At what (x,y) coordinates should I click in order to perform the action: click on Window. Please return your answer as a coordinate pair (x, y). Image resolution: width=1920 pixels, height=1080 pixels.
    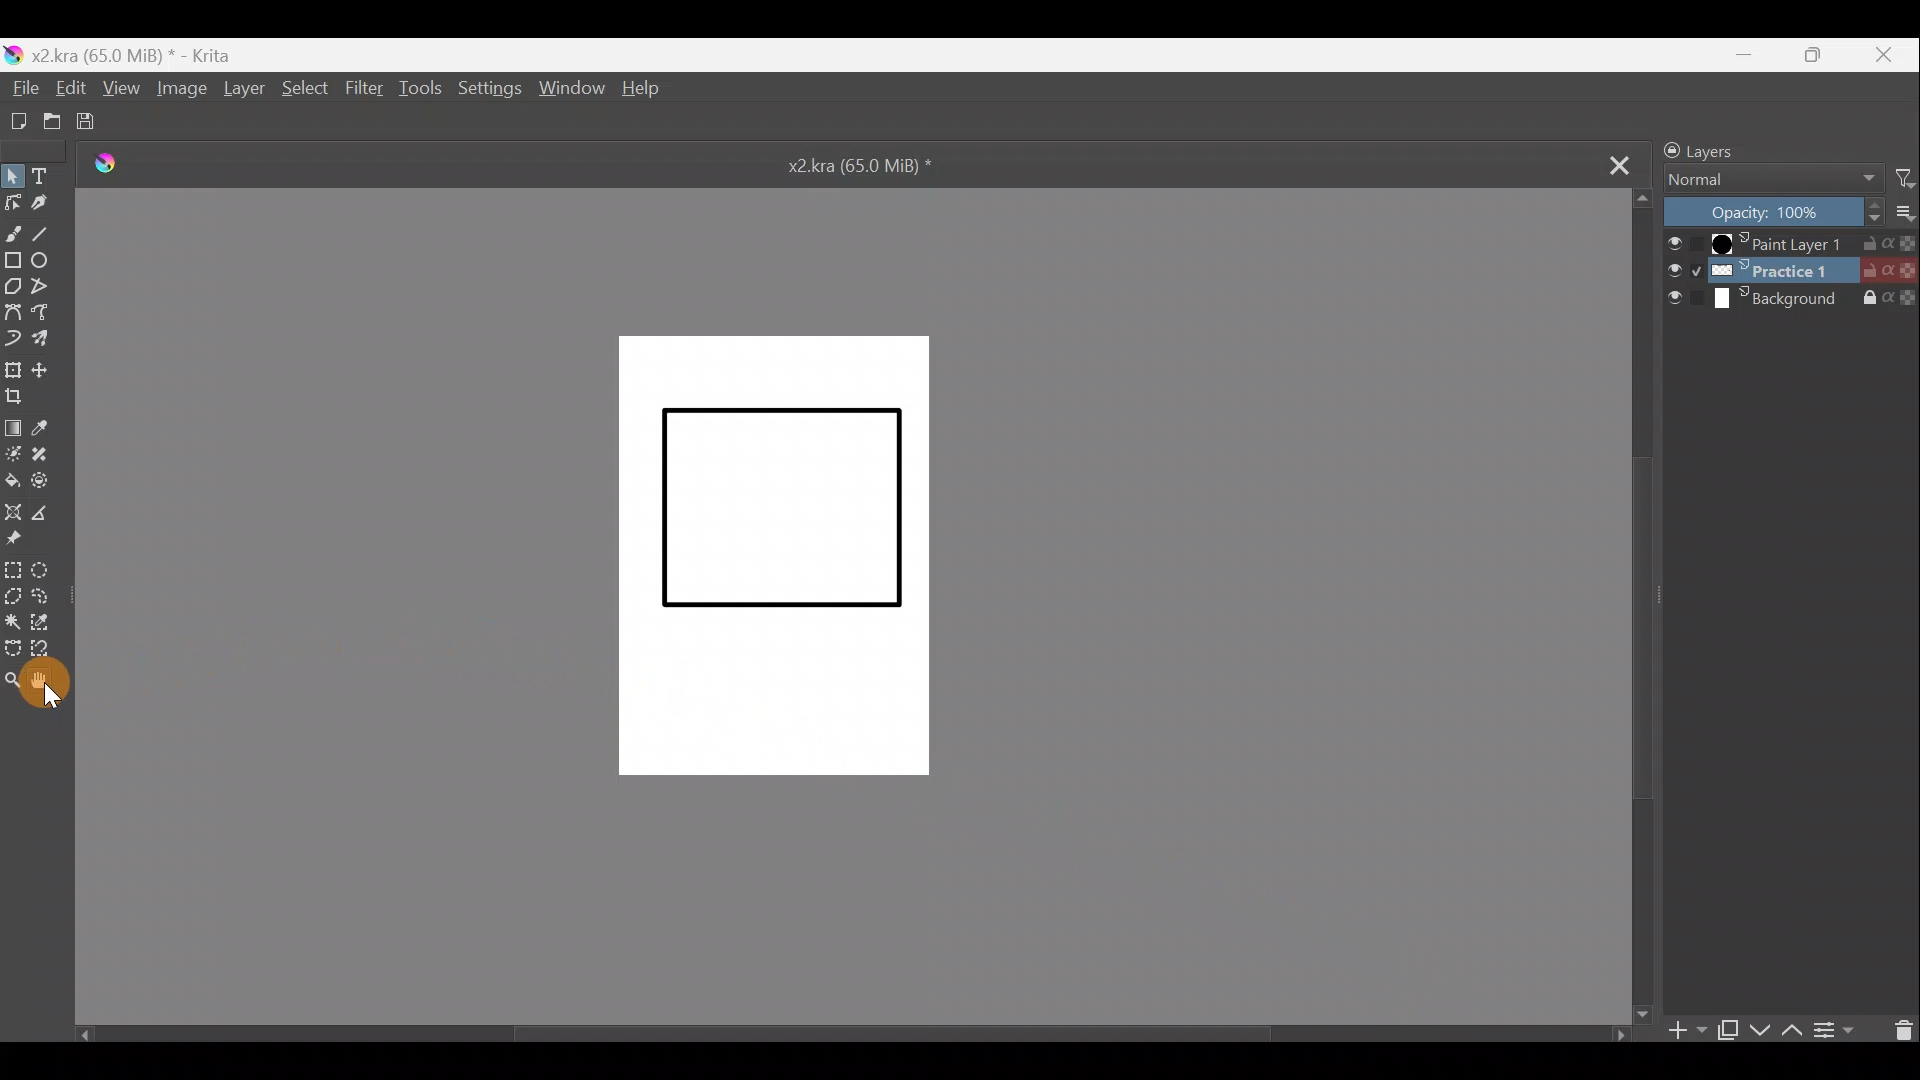
    Looking at the image, I should click on (569, 90).